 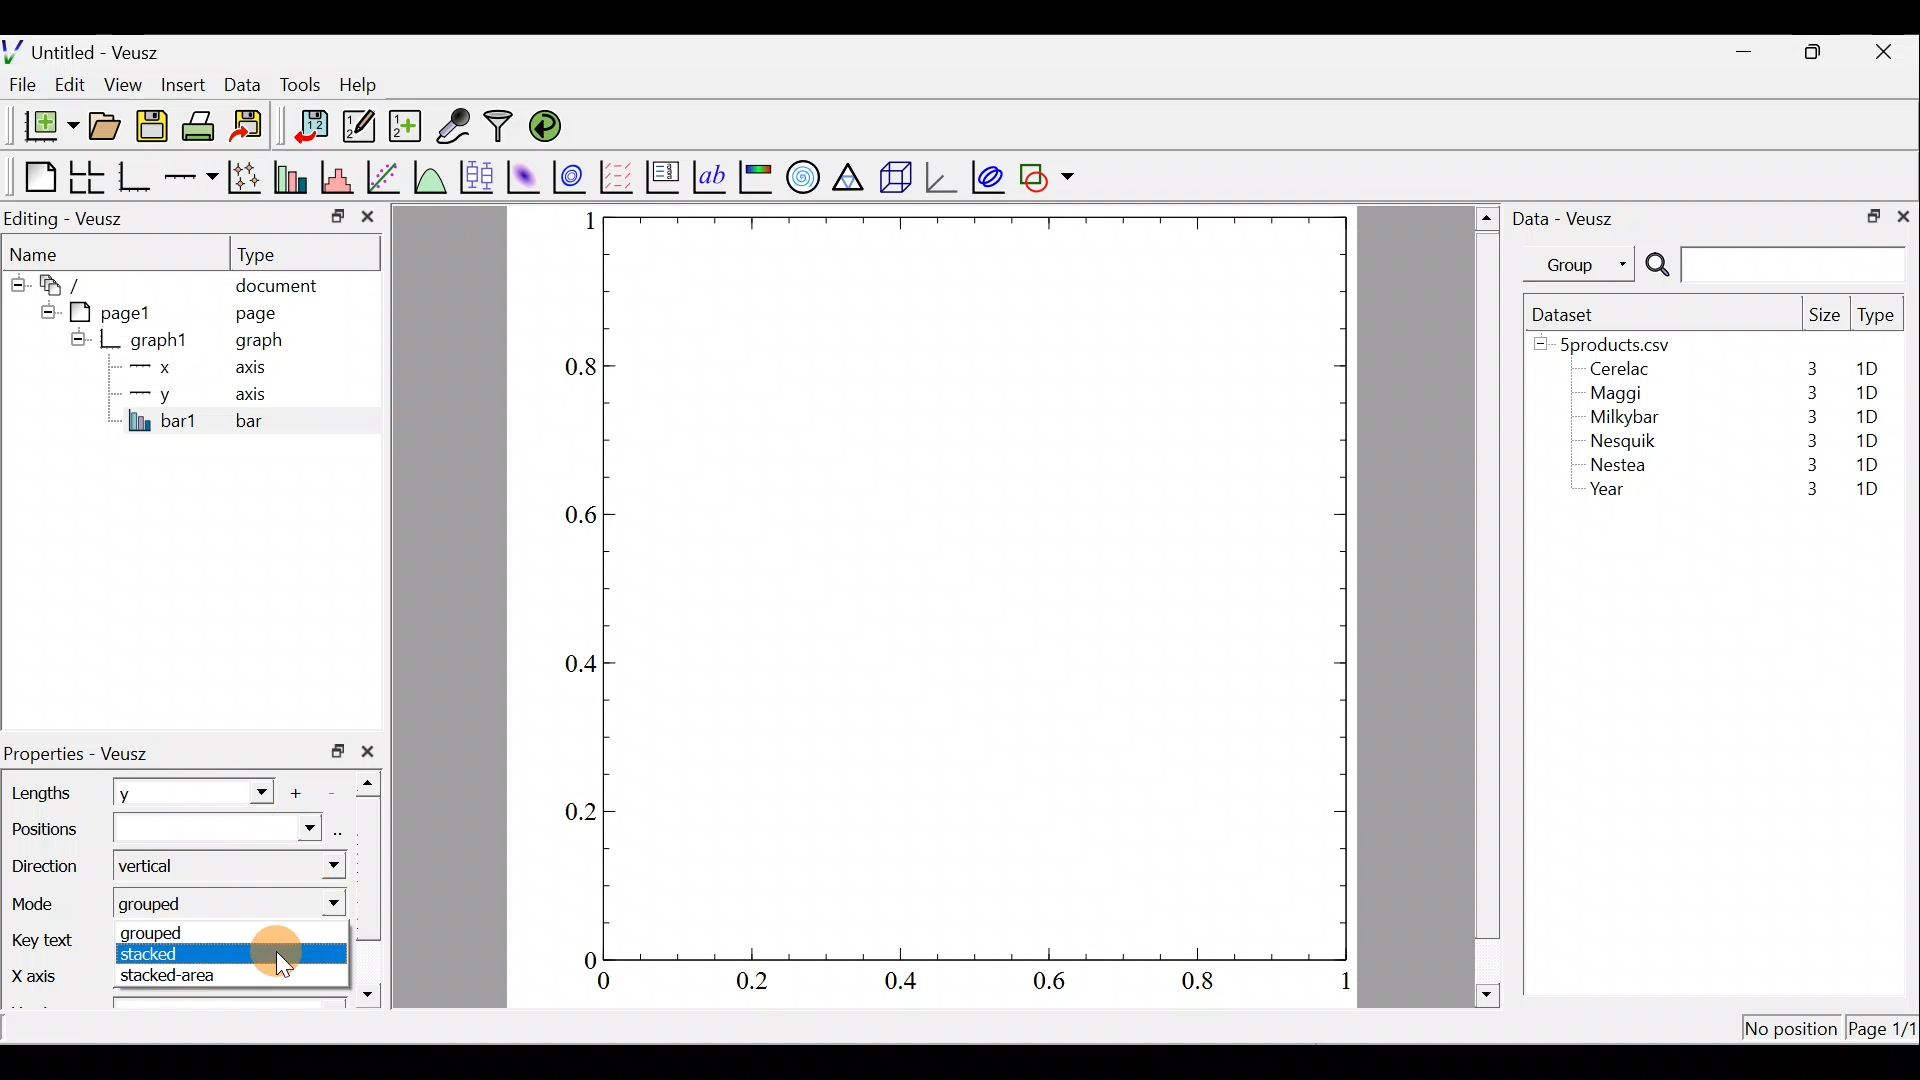 I want to click on restore down, so click(x=338, y=751).